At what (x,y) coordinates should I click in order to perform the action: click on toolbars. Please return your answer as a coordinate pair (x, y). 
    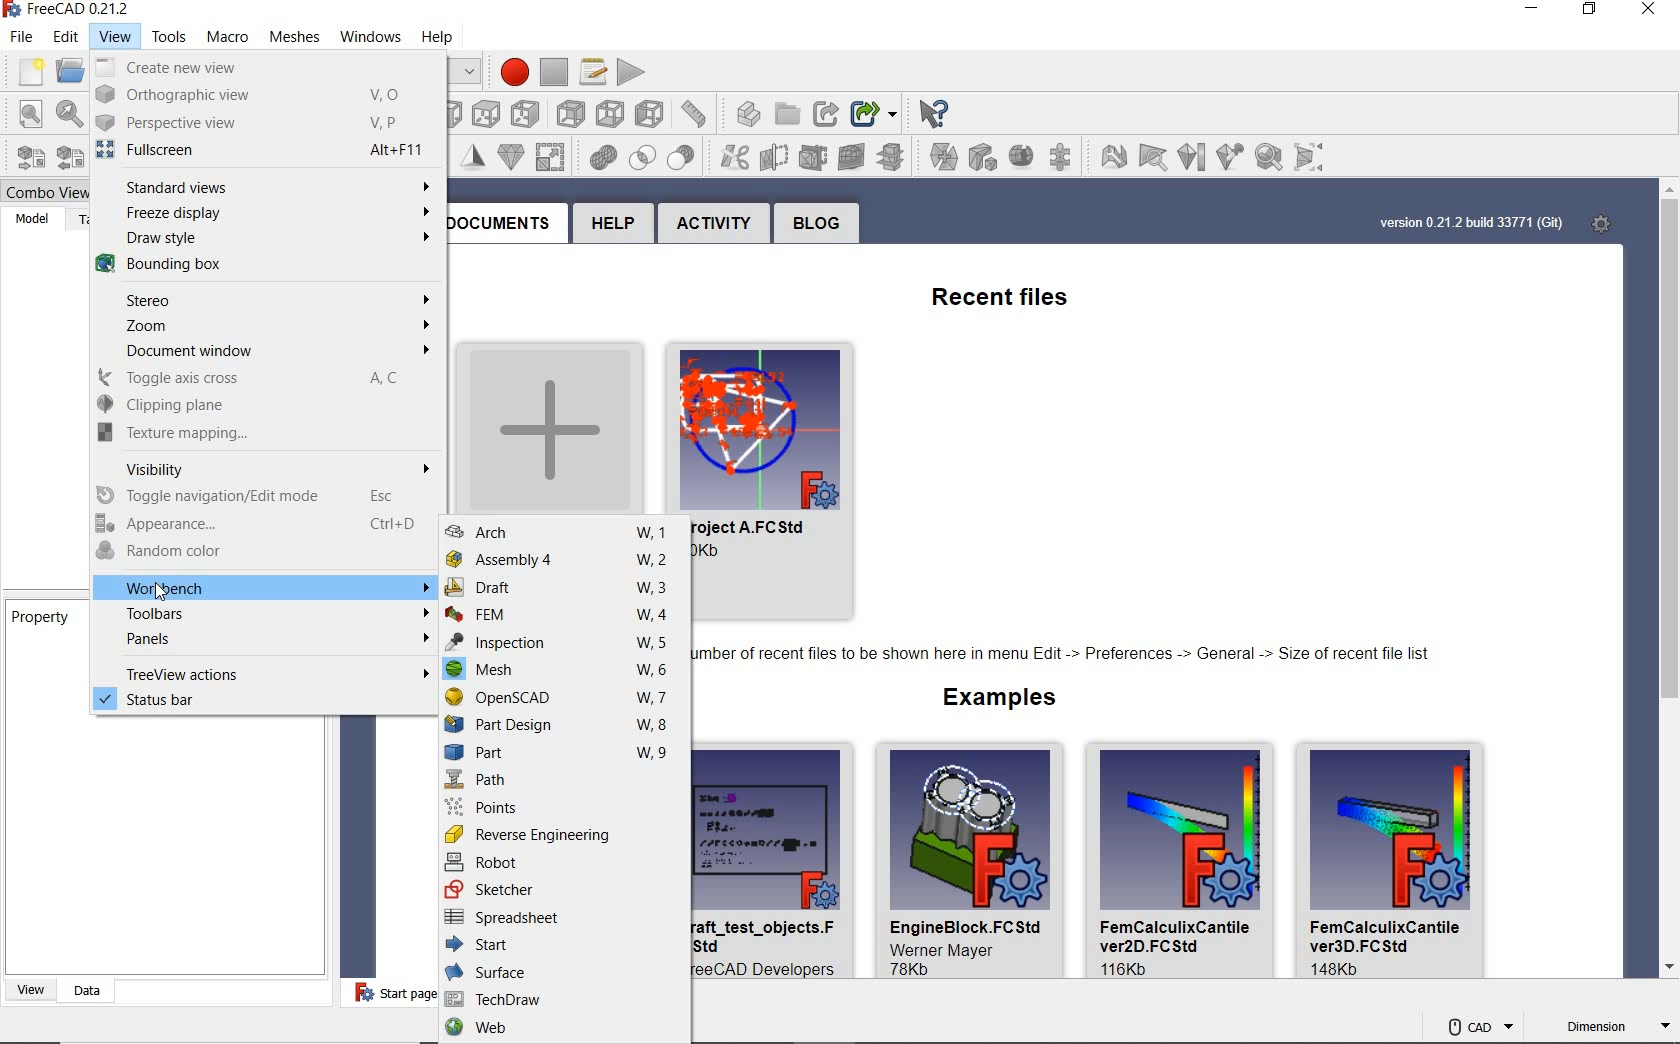
    Looking at the image, I should click on (264, 614).